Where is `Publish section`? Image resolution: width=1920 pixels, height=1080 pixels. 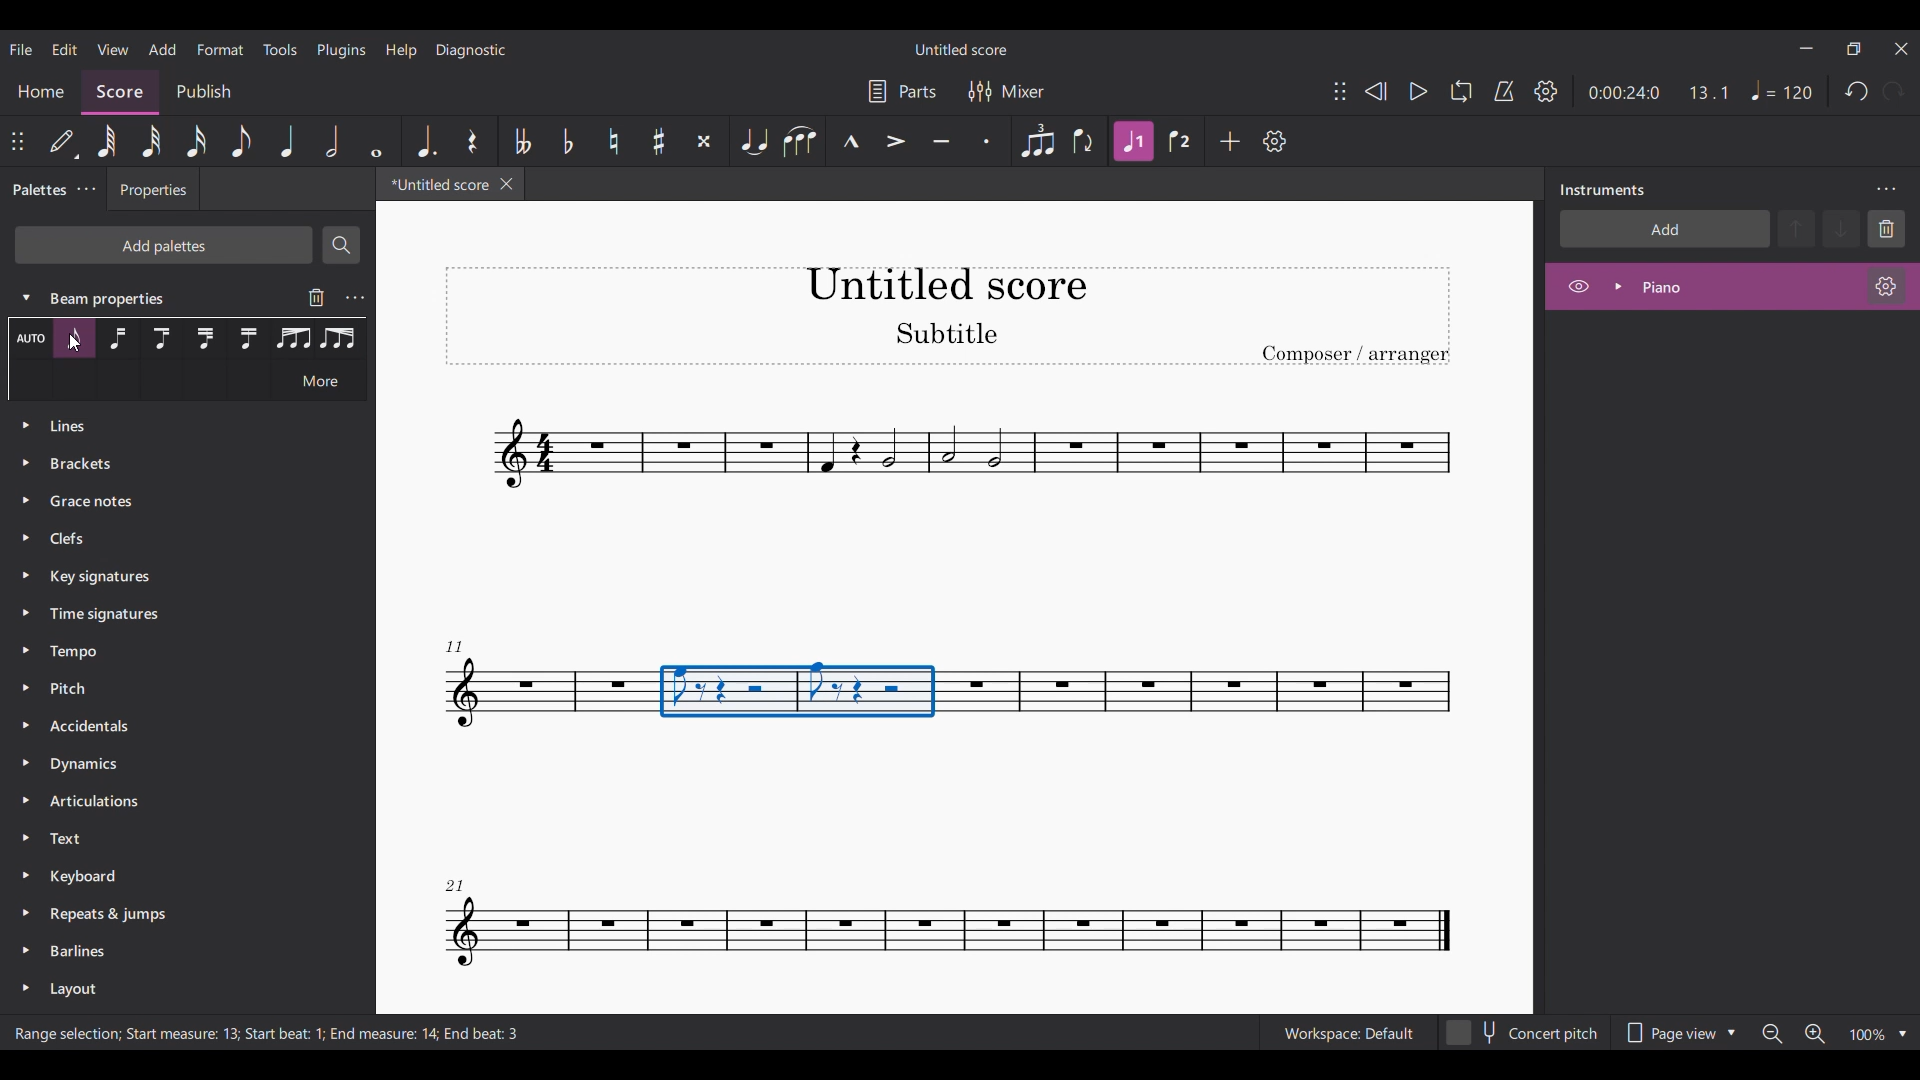 Publish section is located at coordinates (203, 88).